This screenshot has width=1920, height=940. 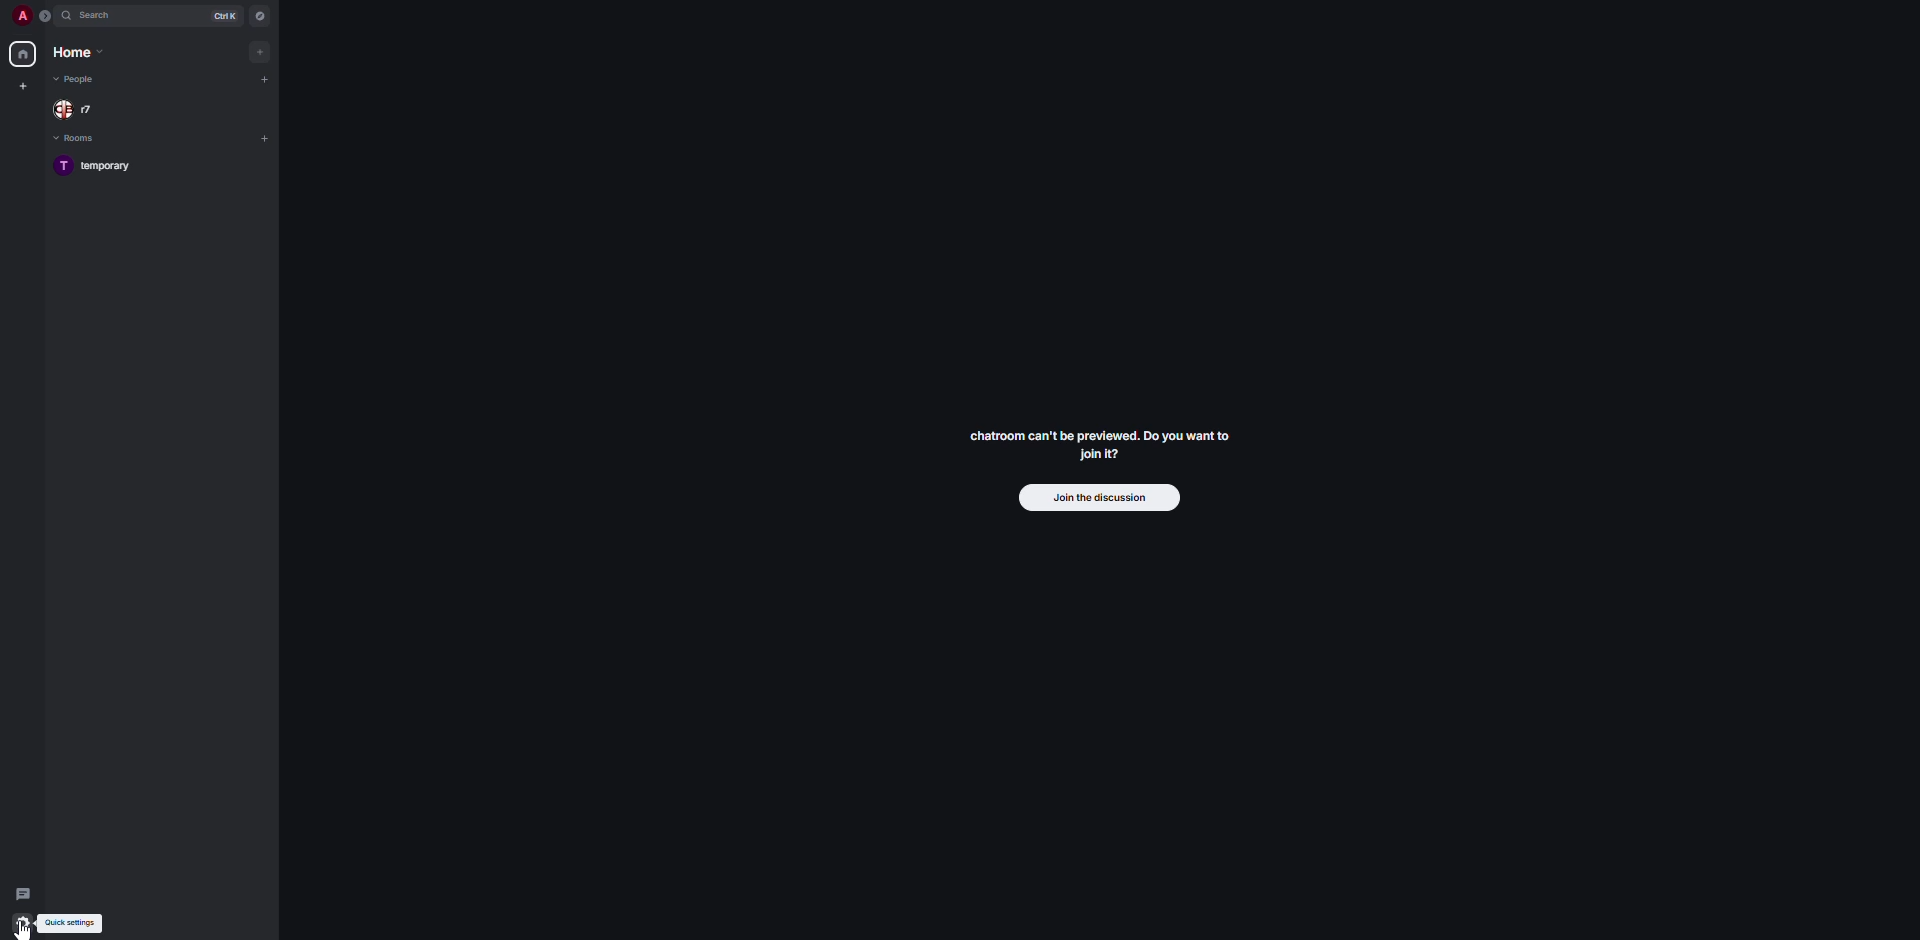 I want to click on cursor, so click(x=27, y=933).